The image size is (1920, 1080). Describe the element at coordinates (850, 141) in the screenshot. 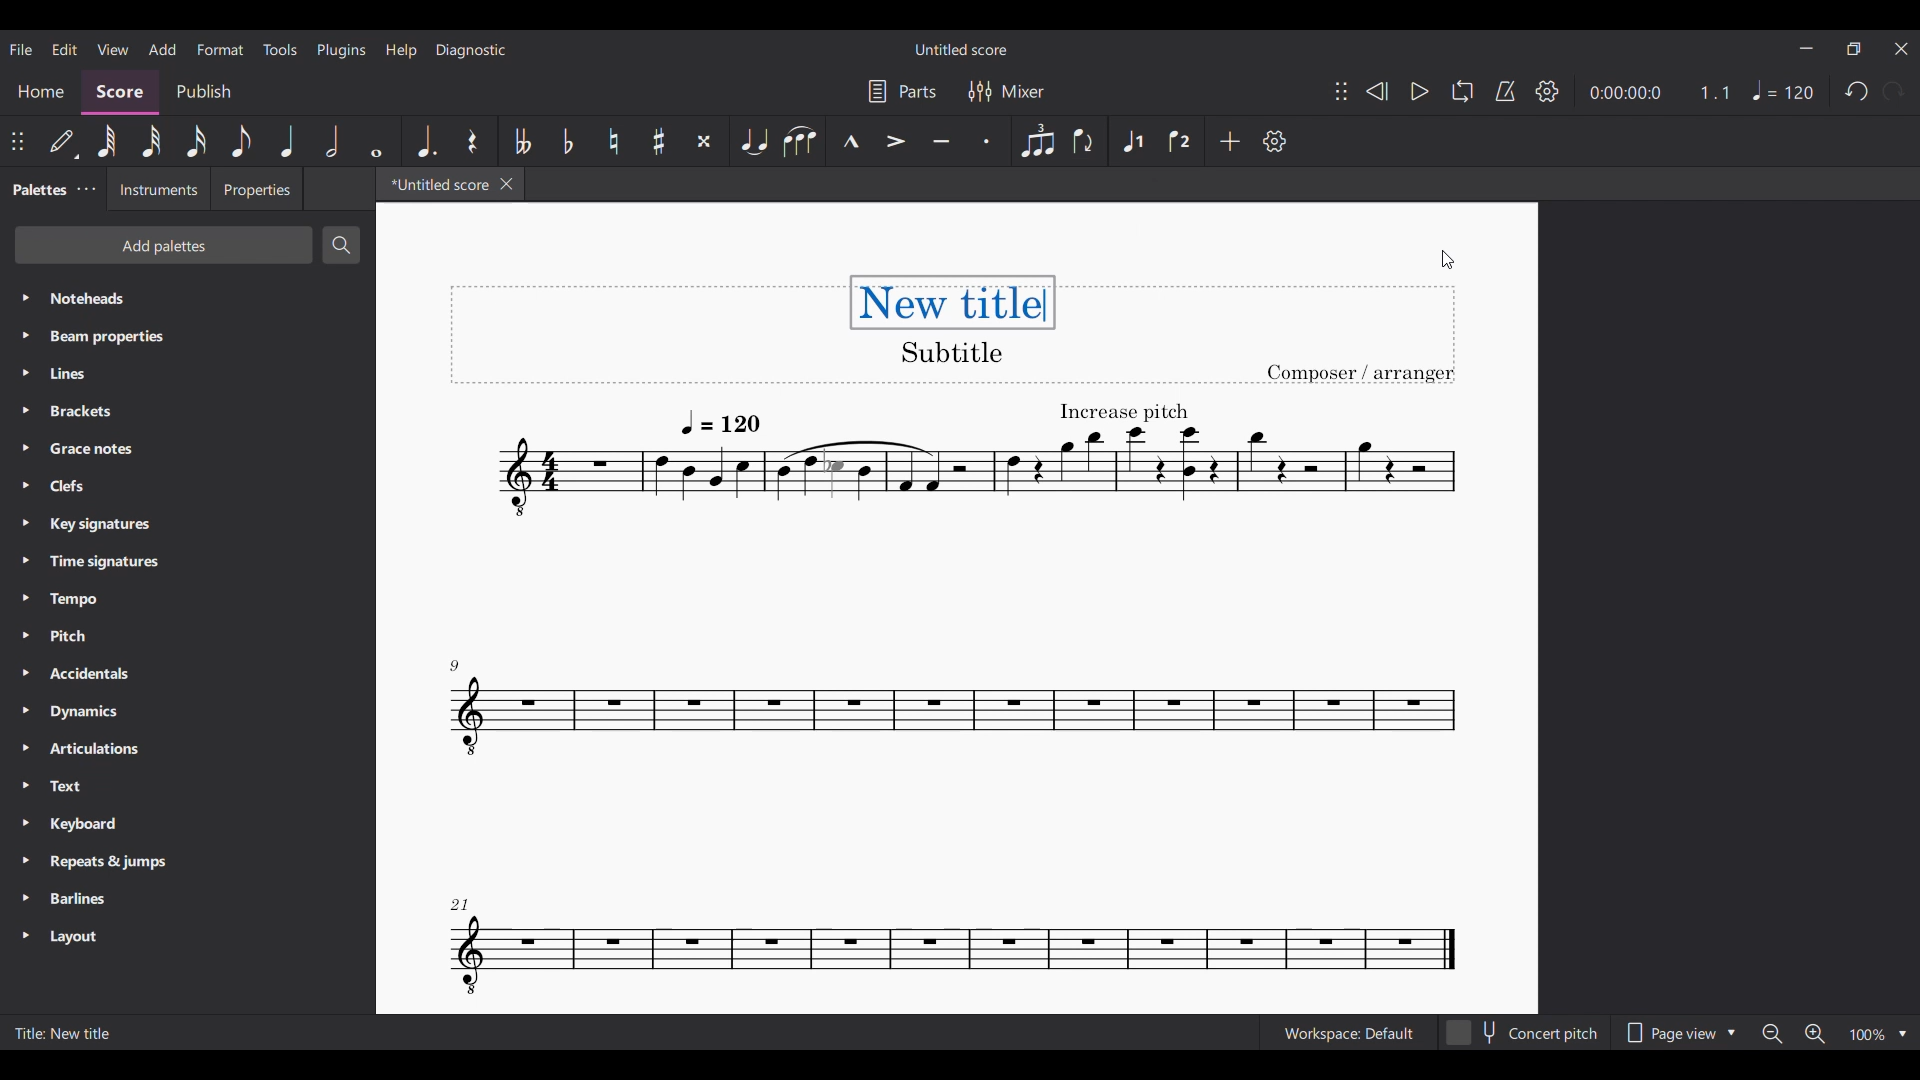

I see `Marcato` at that location.